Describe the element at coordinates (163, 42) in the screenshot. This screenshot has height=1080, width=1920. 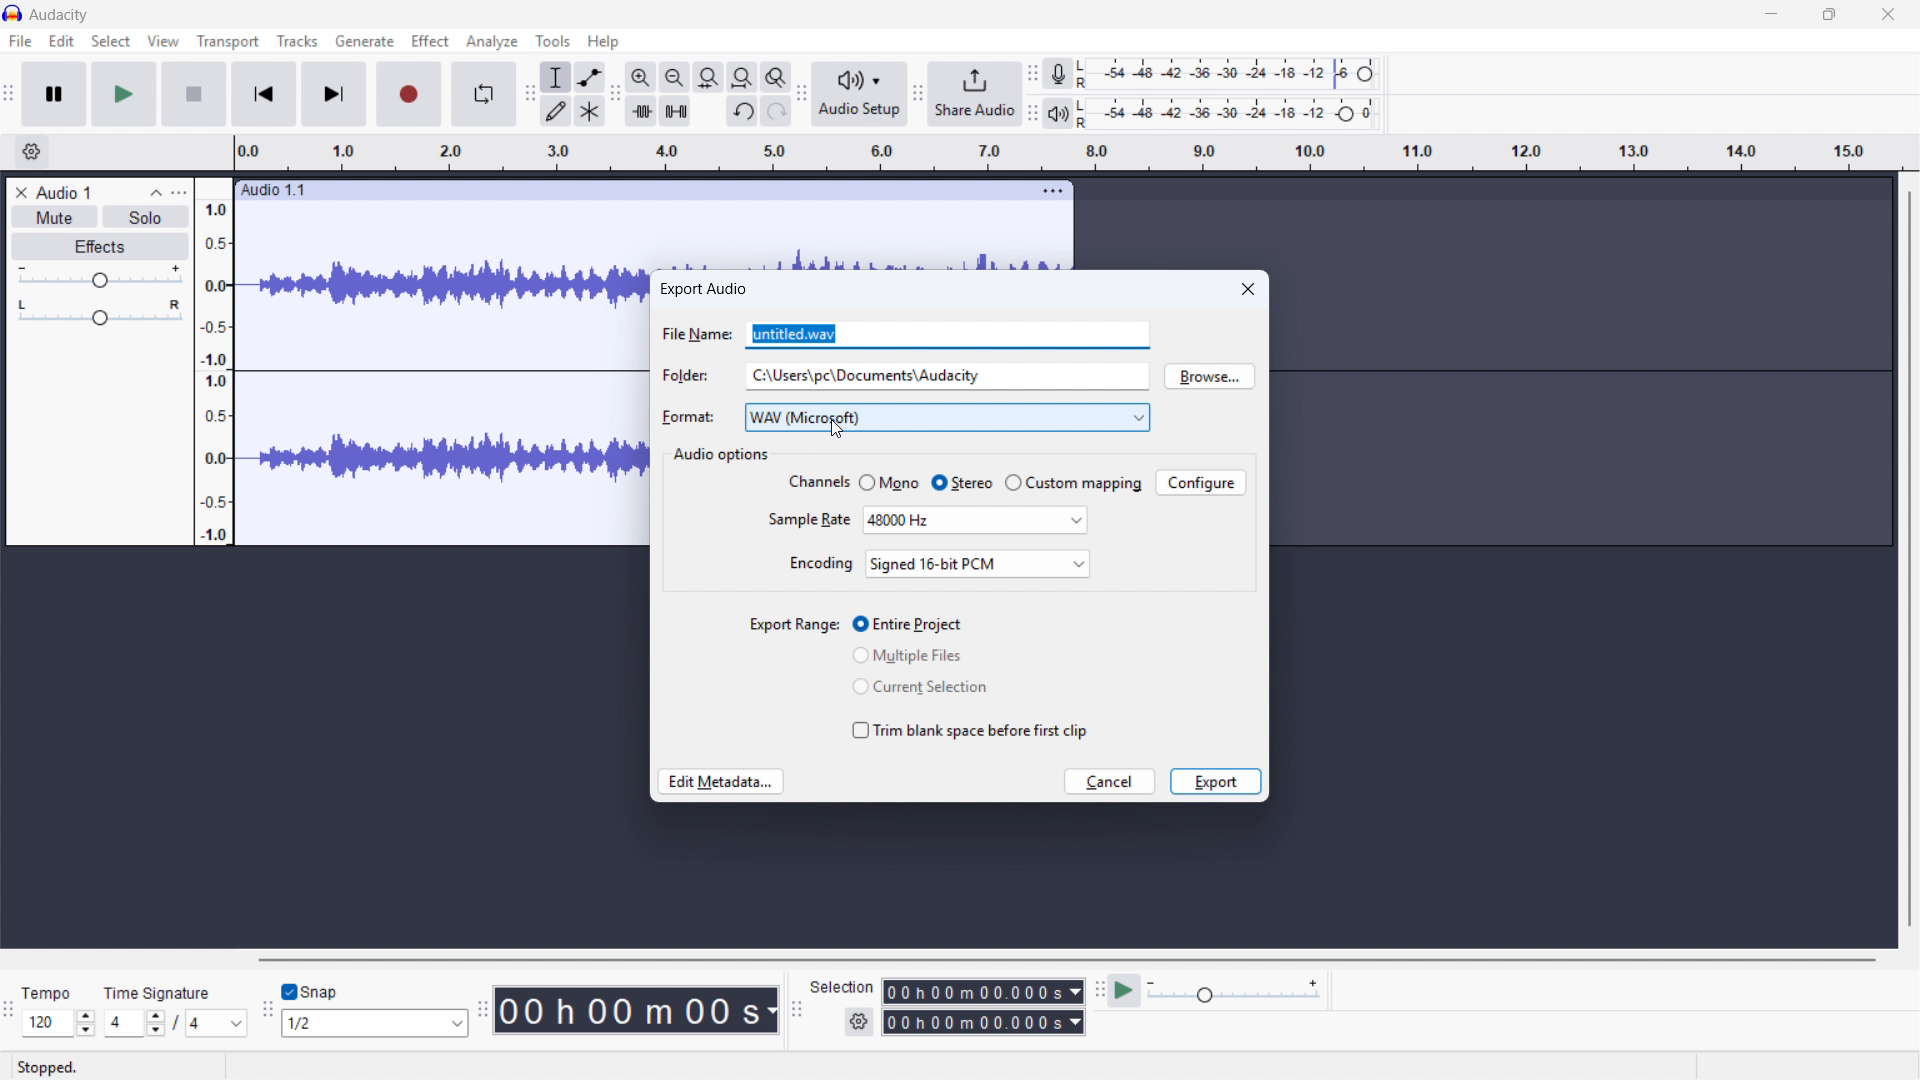
I see `View ` at that location.